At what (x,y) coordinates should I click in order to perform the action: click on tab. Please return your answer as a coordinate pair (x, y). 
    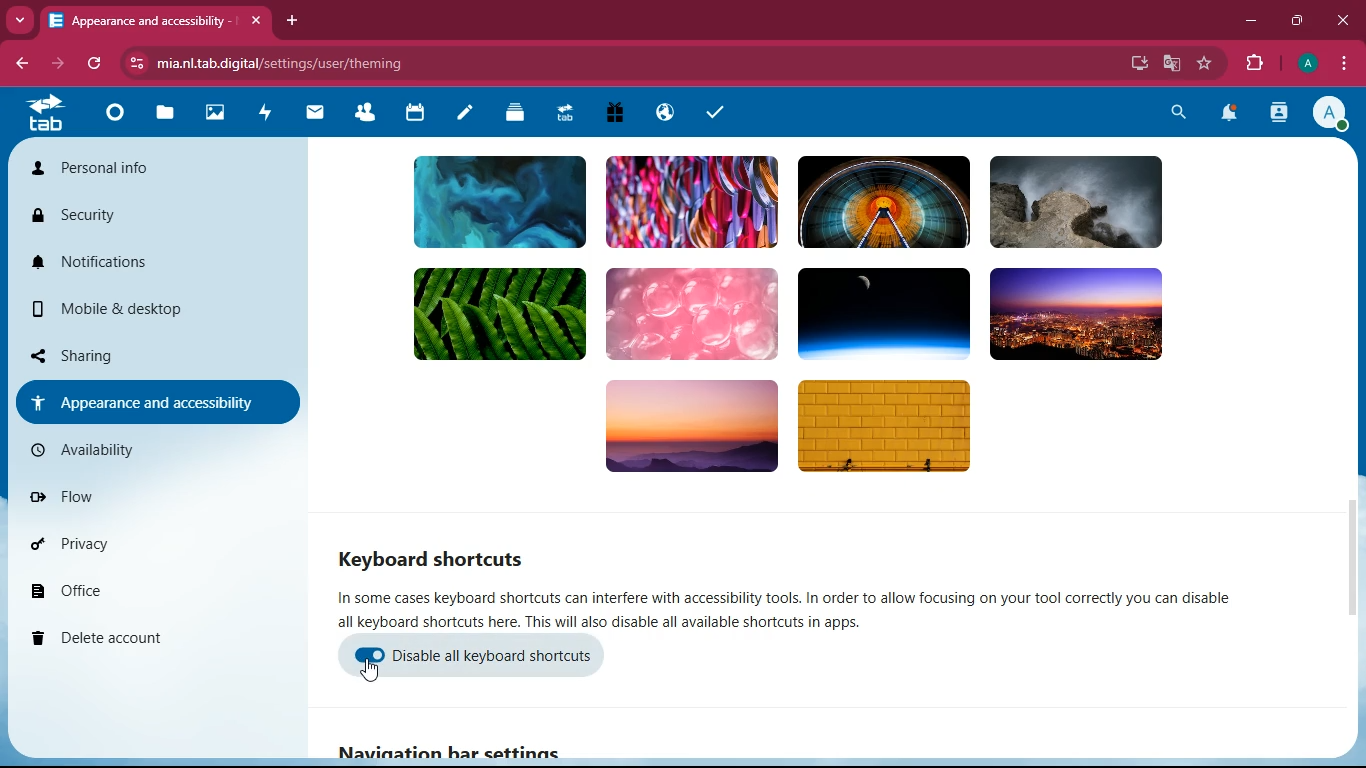
    Looking at the image, I should click on (566, 112).